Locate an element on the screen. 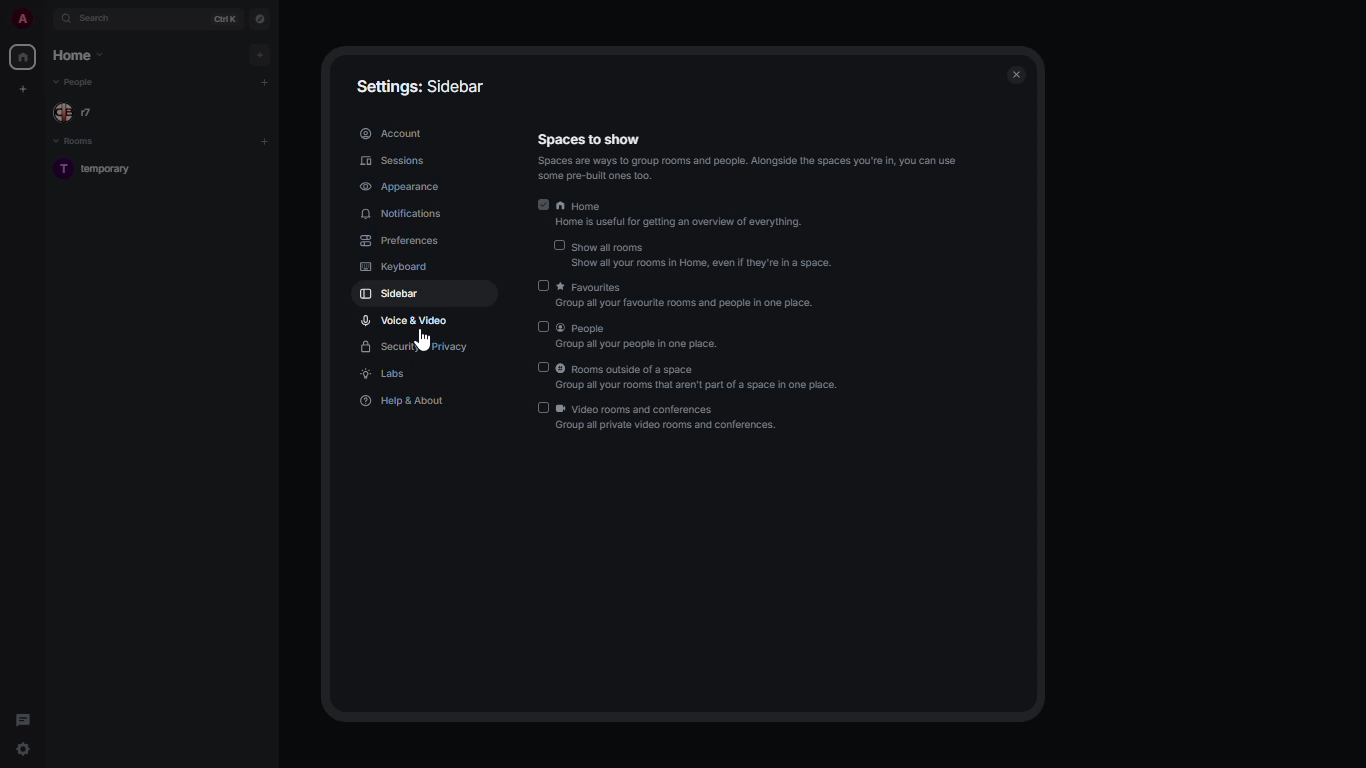 The width and height of the screenshot is (1366, 768). ctrl K is located at coordinates (225, 19).